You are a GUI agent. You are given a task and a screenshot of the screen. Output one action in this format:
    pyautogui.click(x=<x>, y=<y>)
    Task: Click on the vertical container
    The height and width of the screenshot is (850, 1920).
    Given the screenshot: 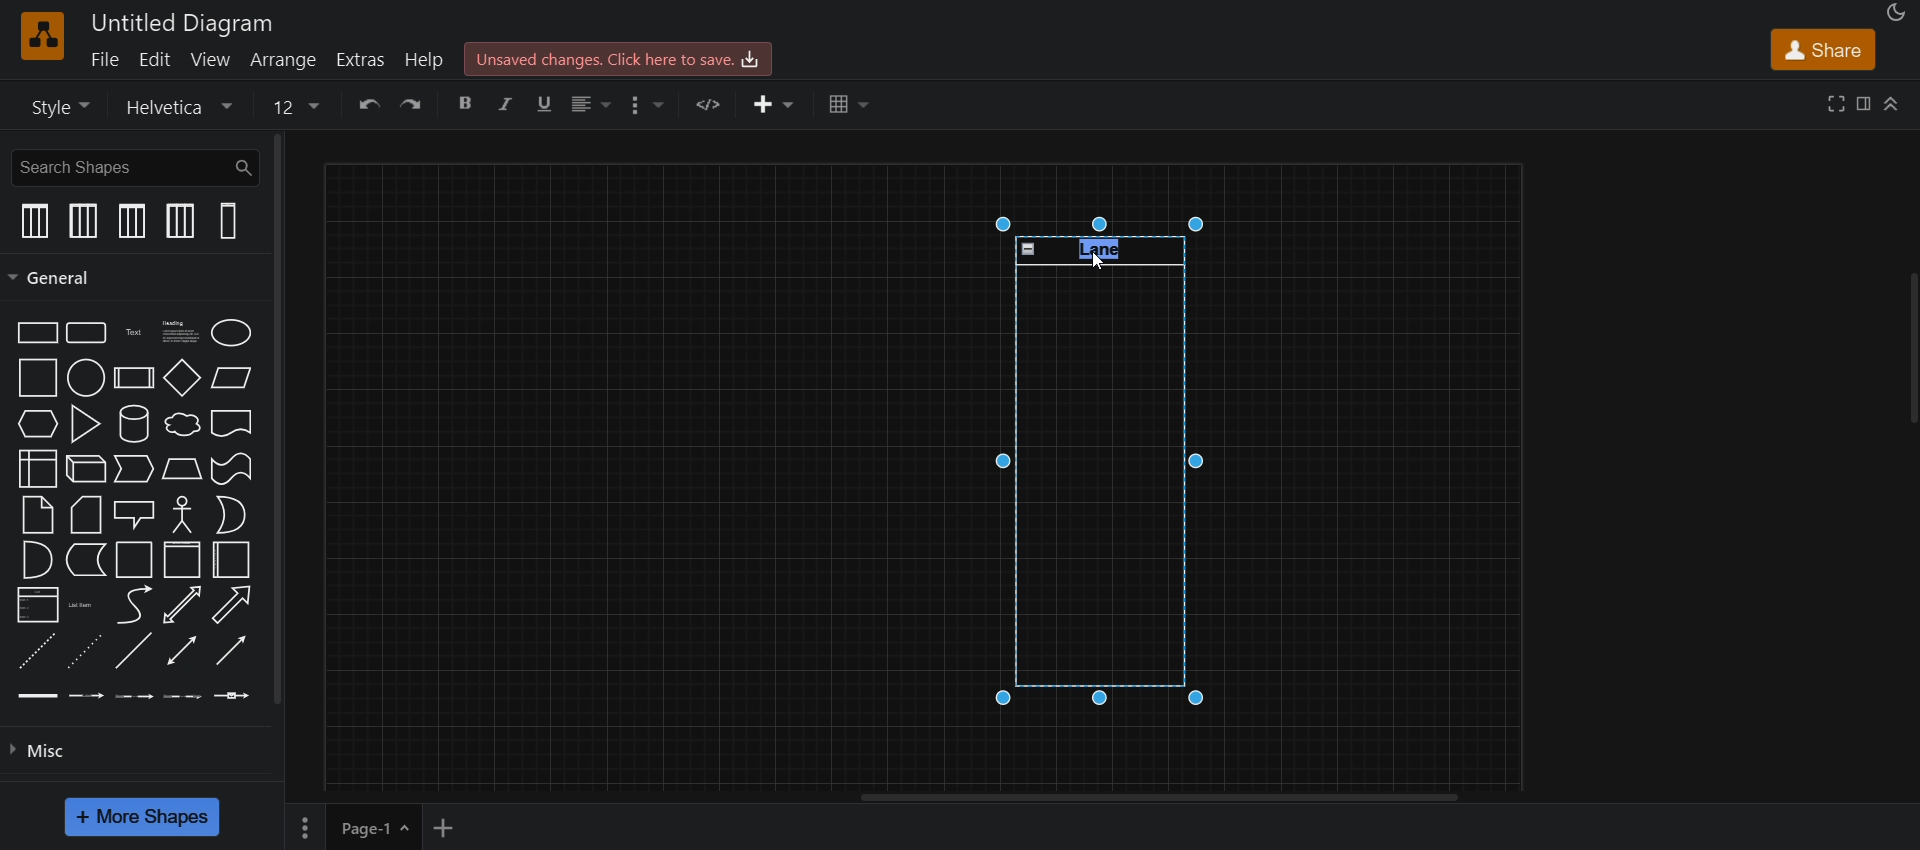 What is the action you would take?
    pyautogui.click(x=229, y=561)
    